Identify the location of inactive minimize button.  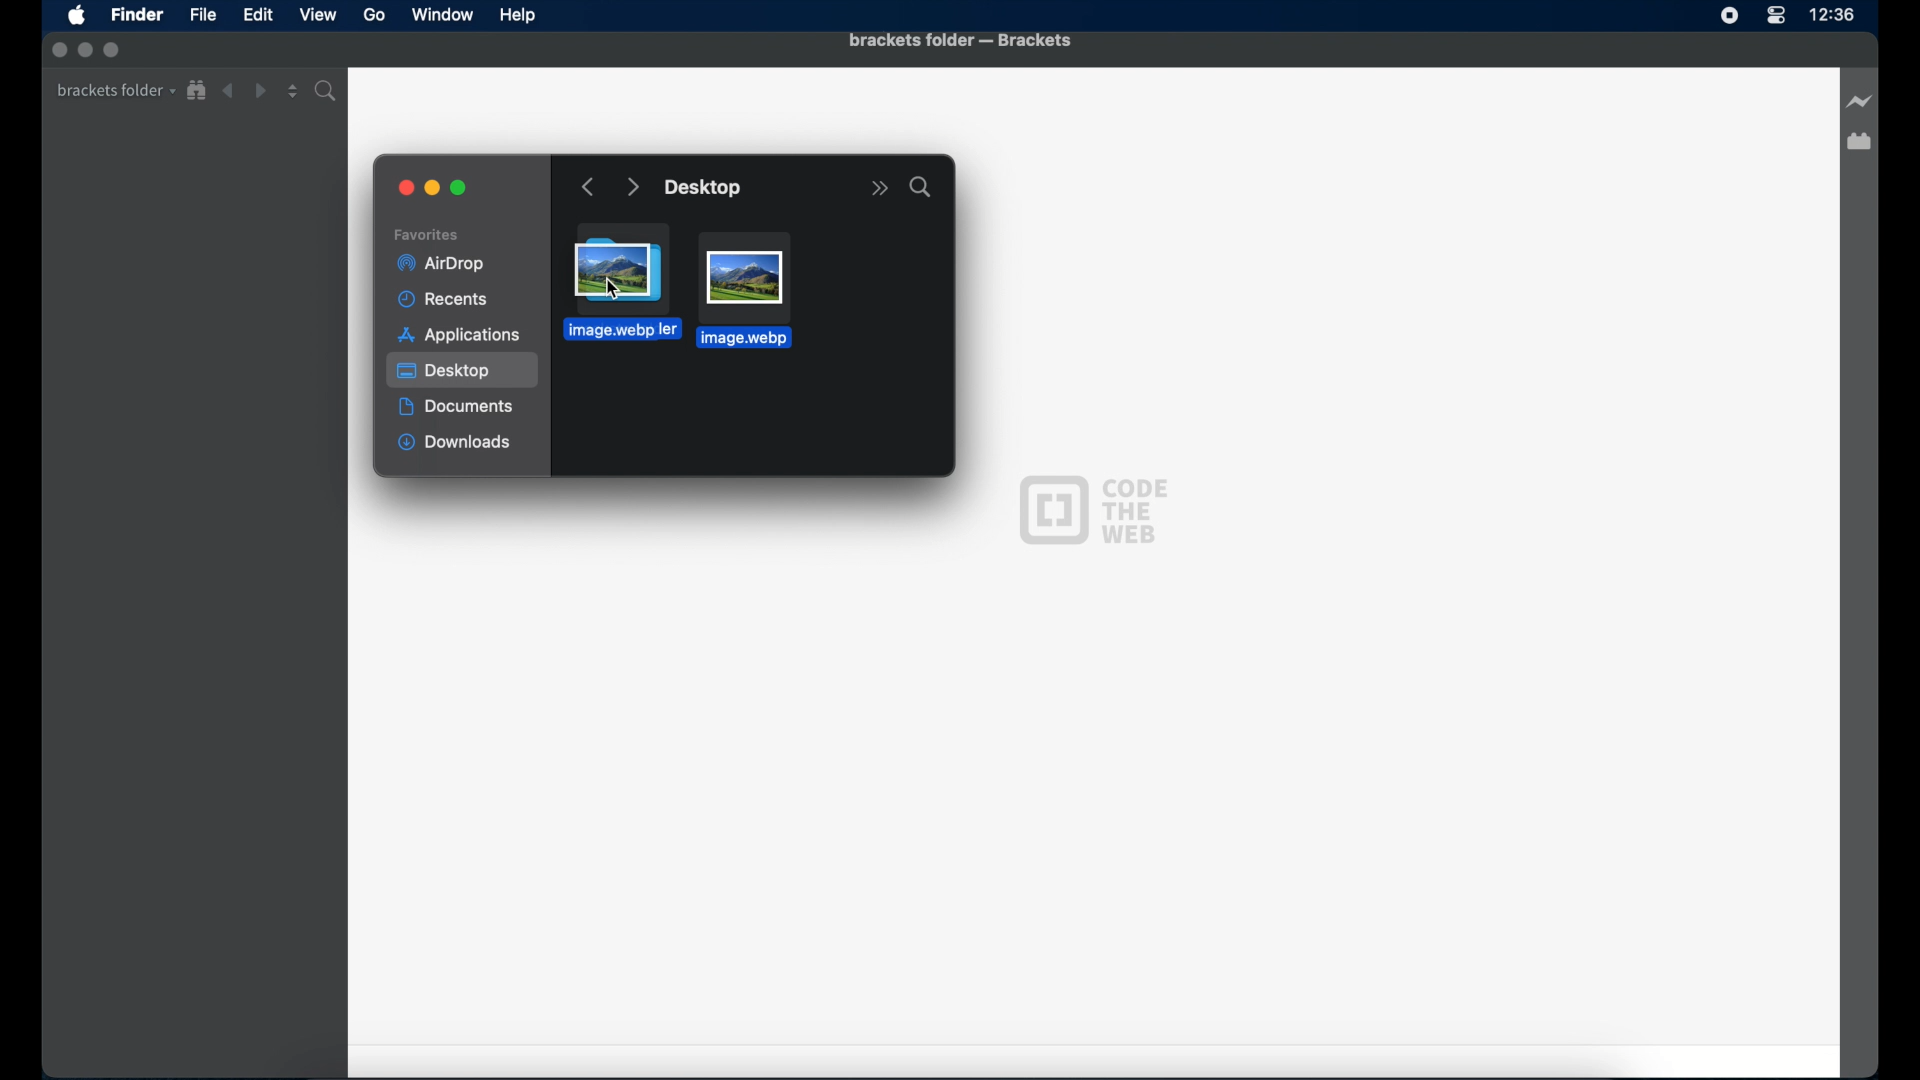
(85, 51).